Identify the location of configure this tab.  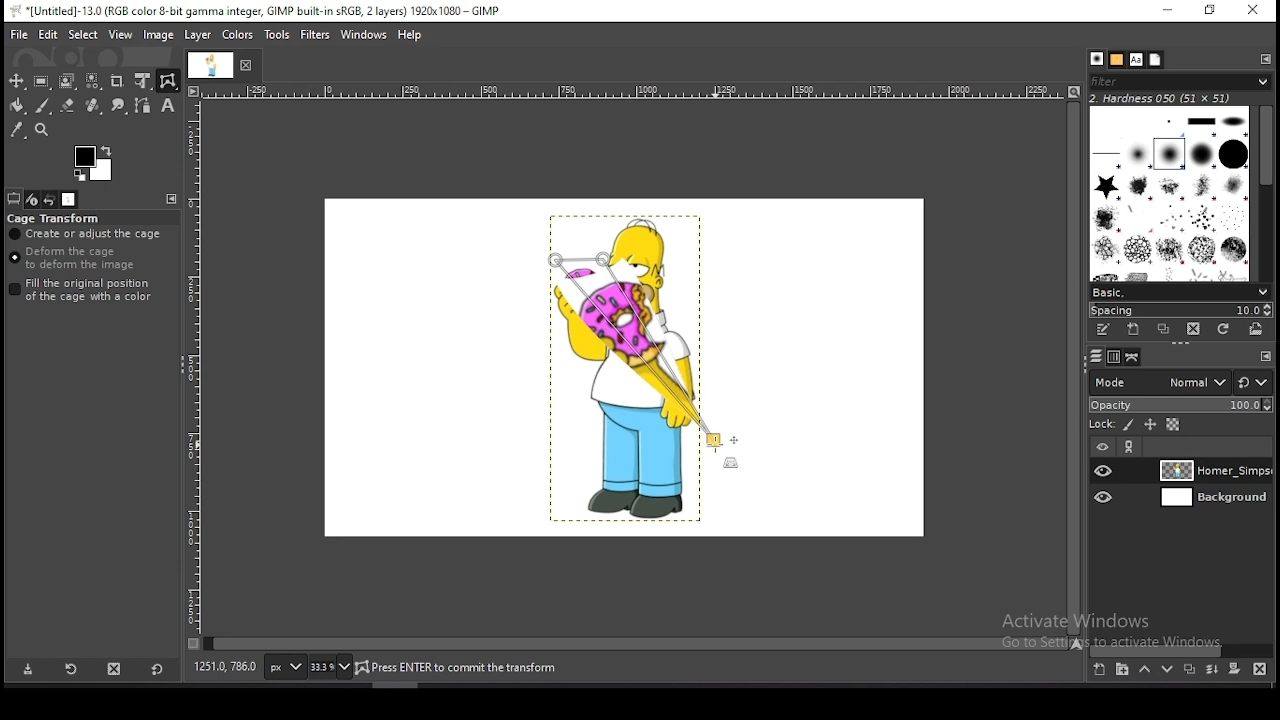
(1265, 58).